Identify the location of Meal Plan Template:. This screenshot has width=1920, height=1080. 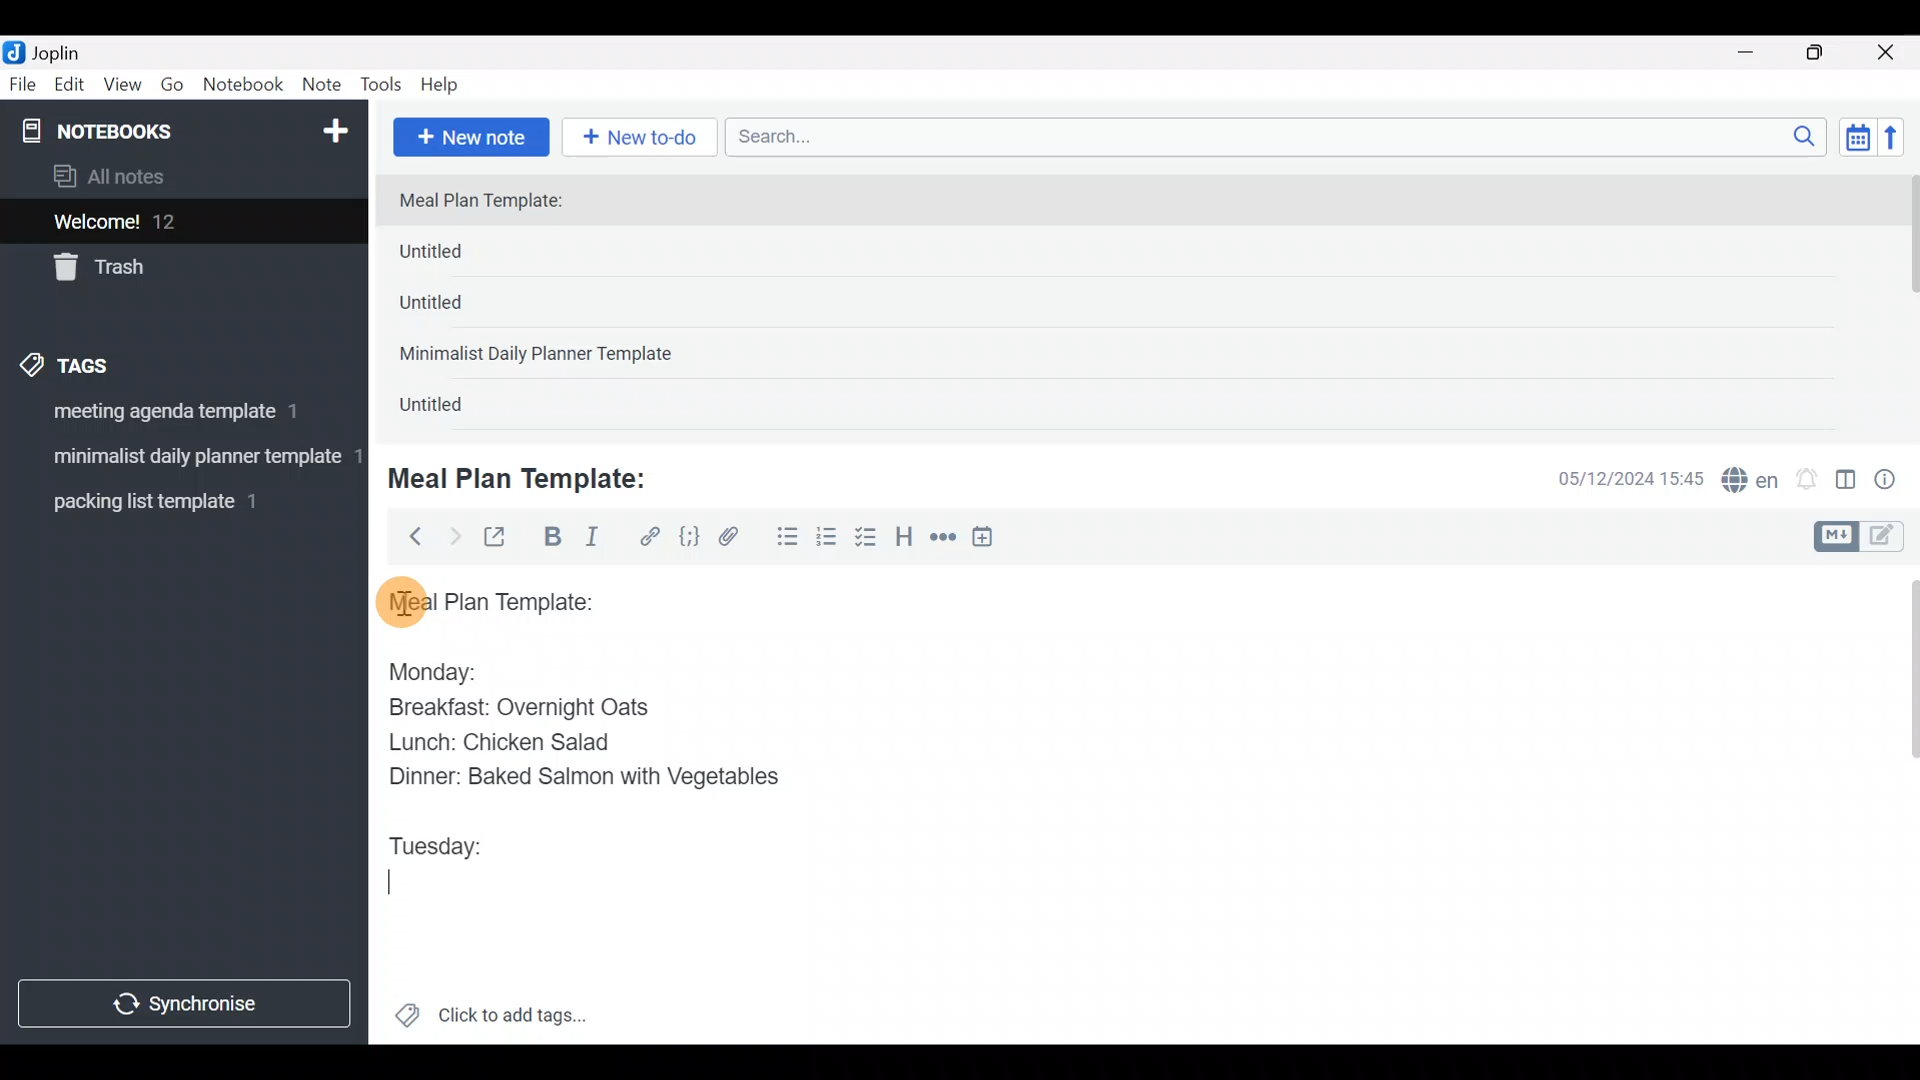
(493, 202).